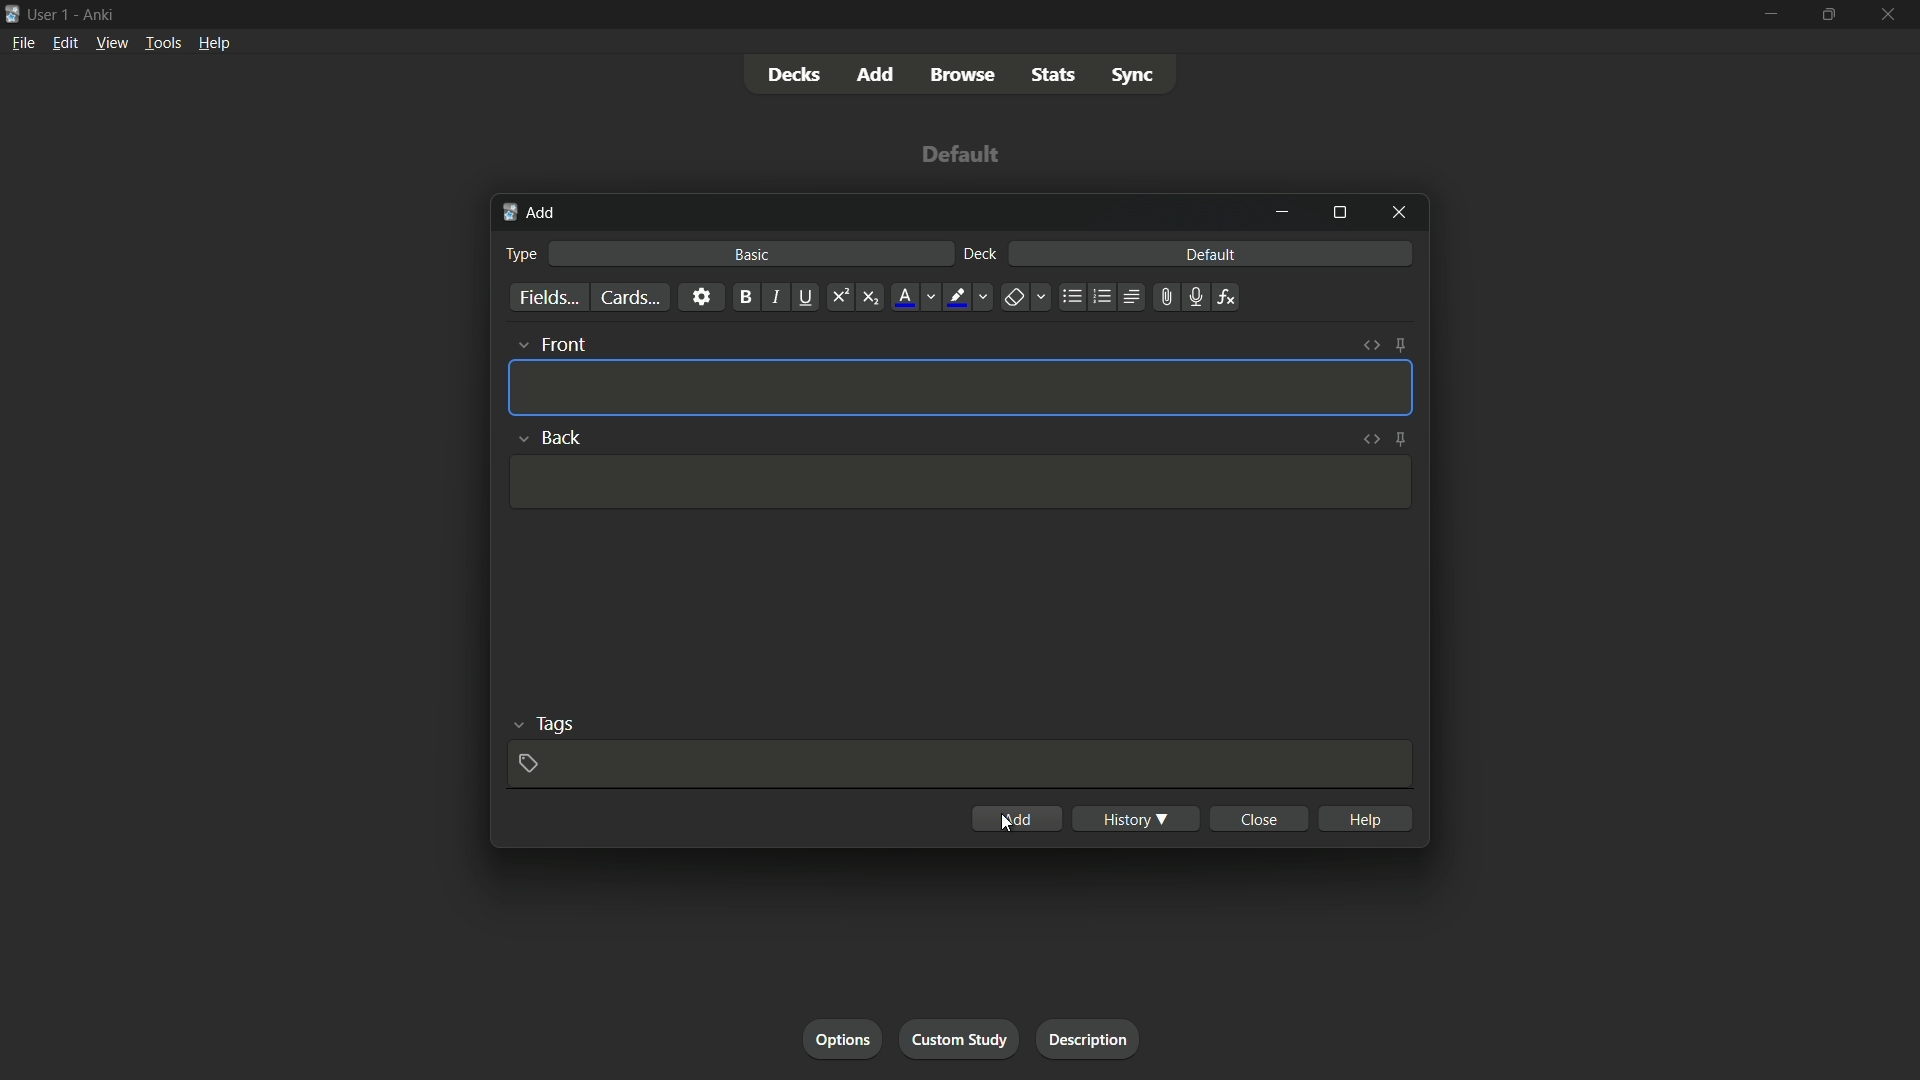 The width and height of the screenshot is (1920, 1080). I want to click on maximize, so click(1339, 213).